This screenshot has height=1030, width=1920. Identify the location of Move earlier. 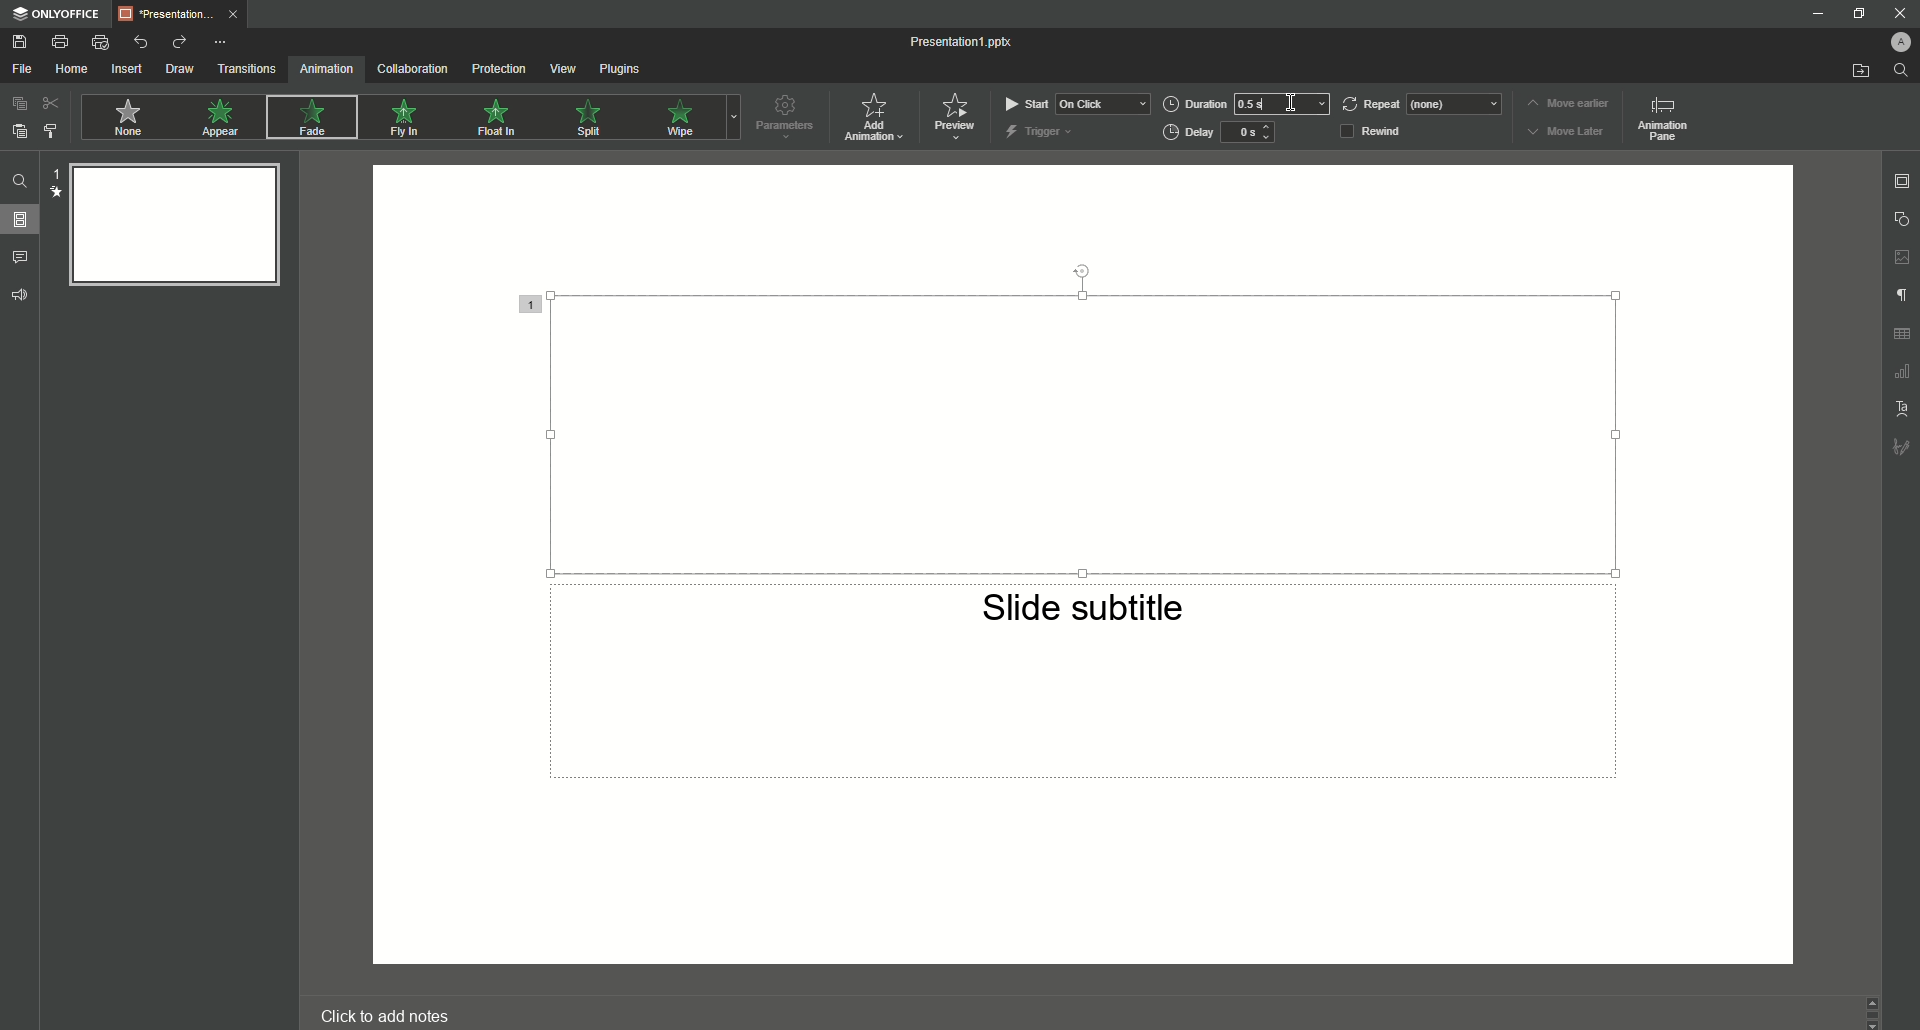
(1567, 103).